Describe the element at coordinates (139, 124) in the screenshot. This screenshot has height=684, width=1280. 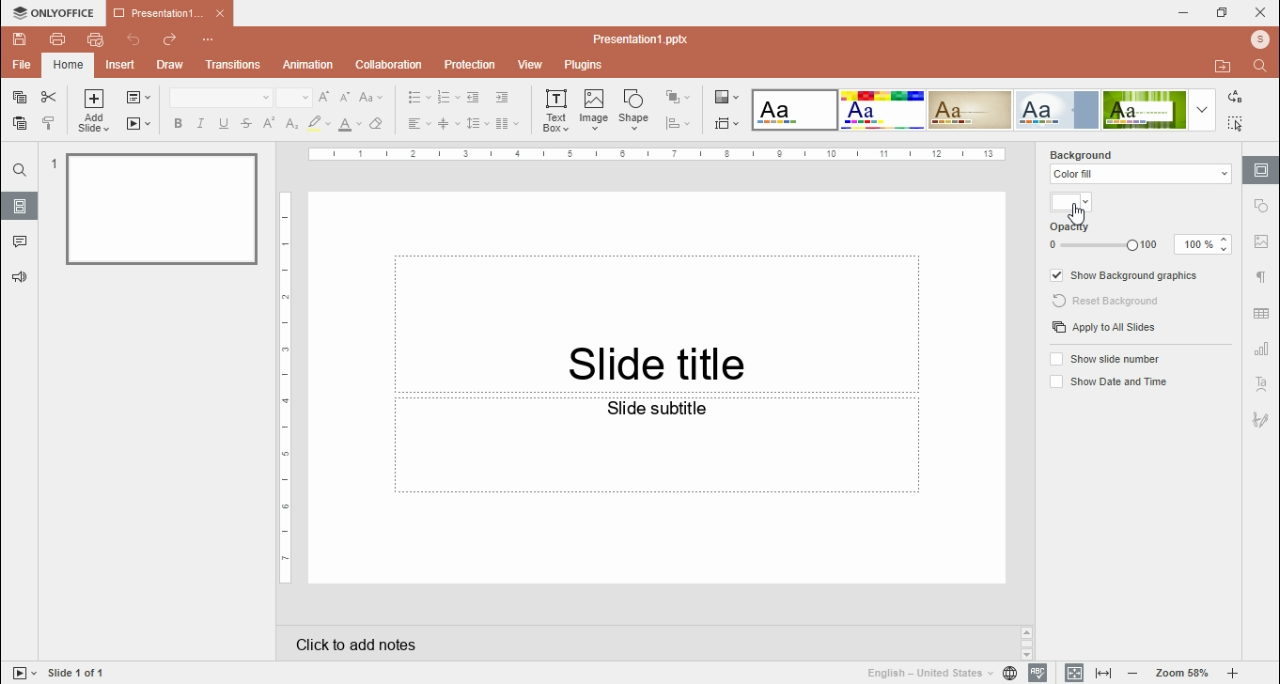
I see `star slideshow` at that location.